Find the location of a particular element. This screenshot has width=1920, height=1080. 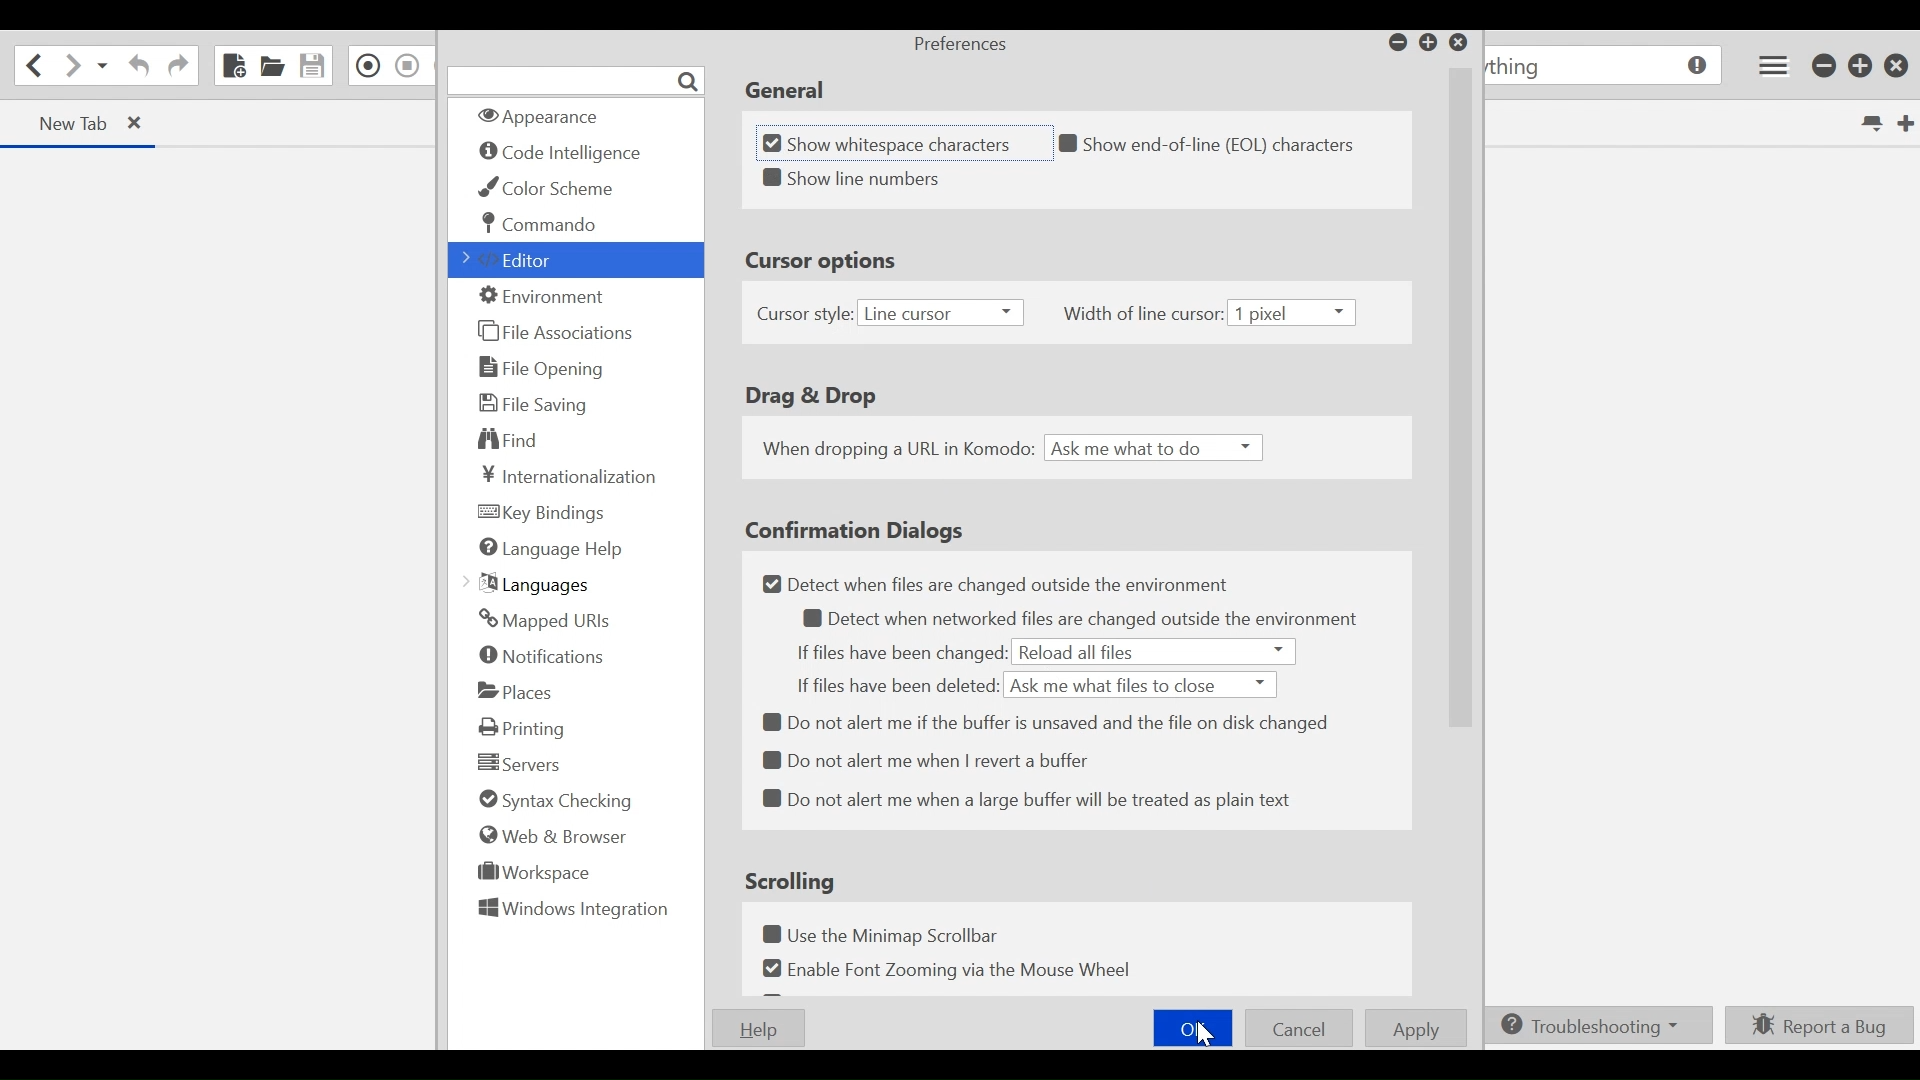

cursor is located at coordinates (1205, 1033).